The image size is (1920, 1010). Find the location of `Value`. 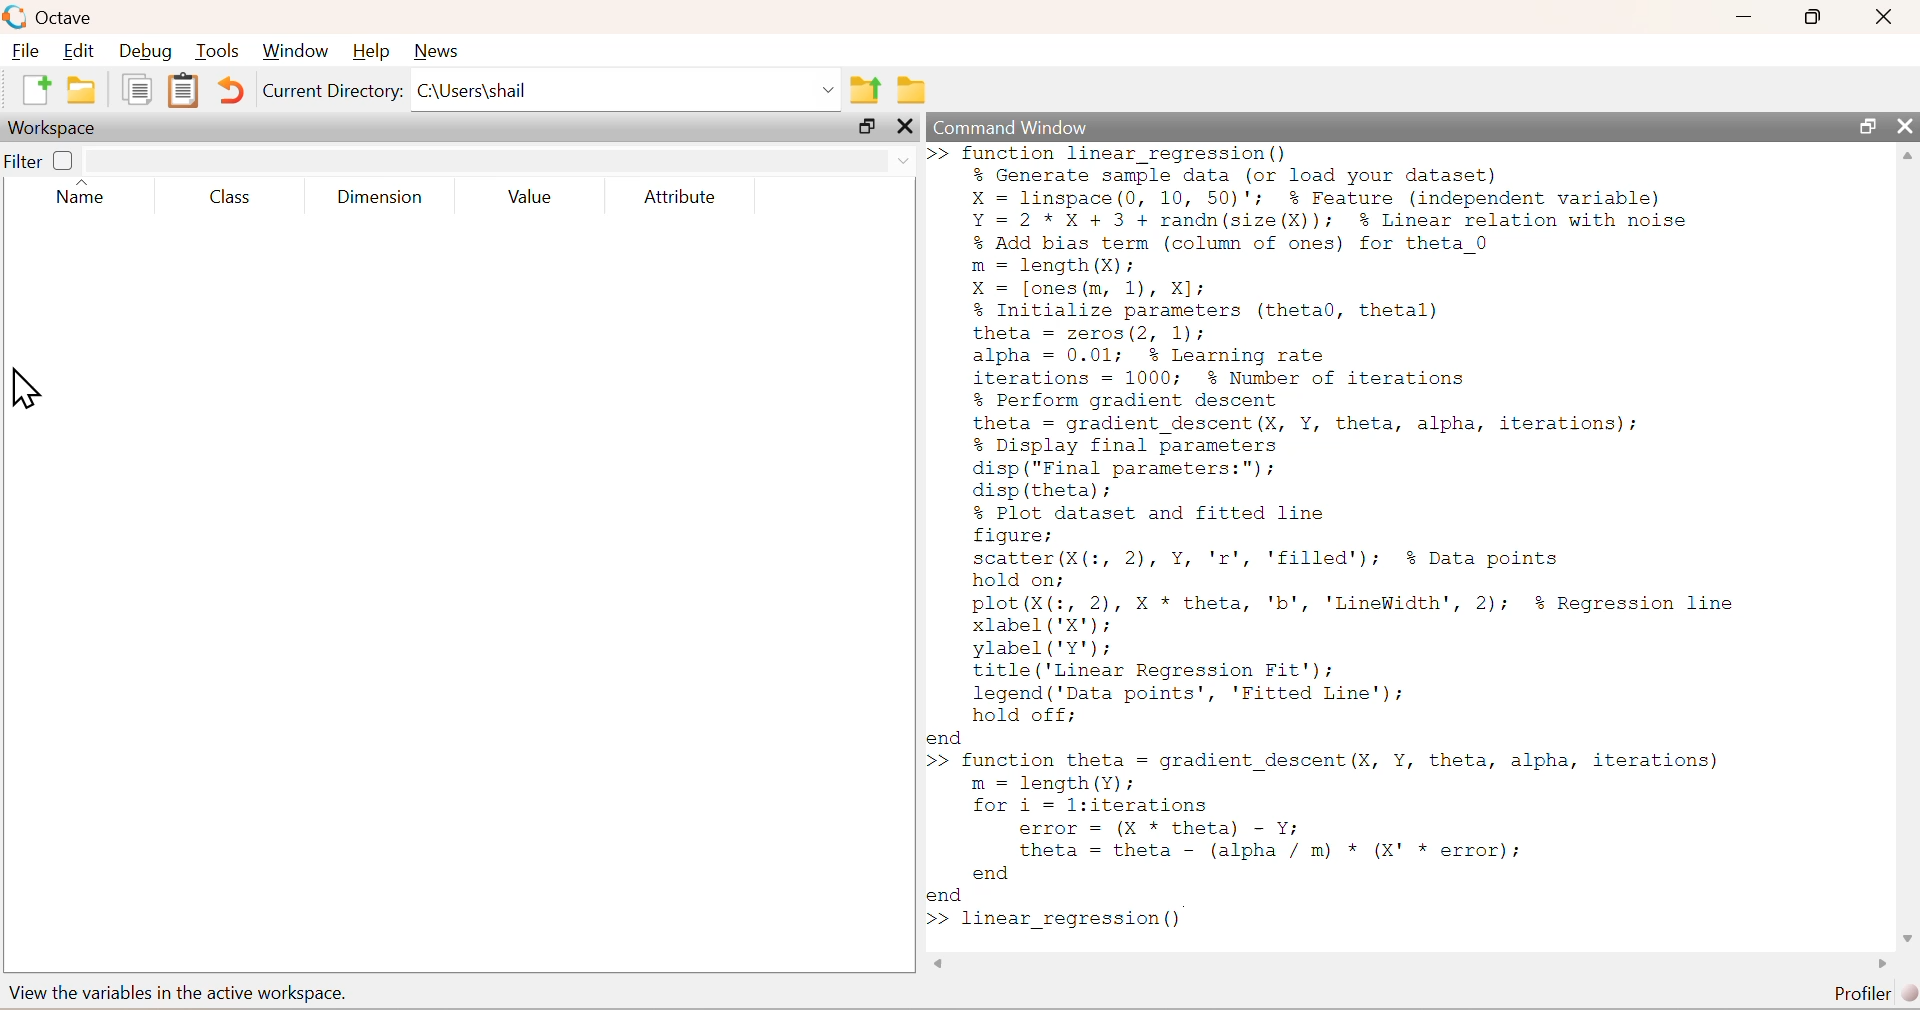

Value is located at coordinates (531, 197).